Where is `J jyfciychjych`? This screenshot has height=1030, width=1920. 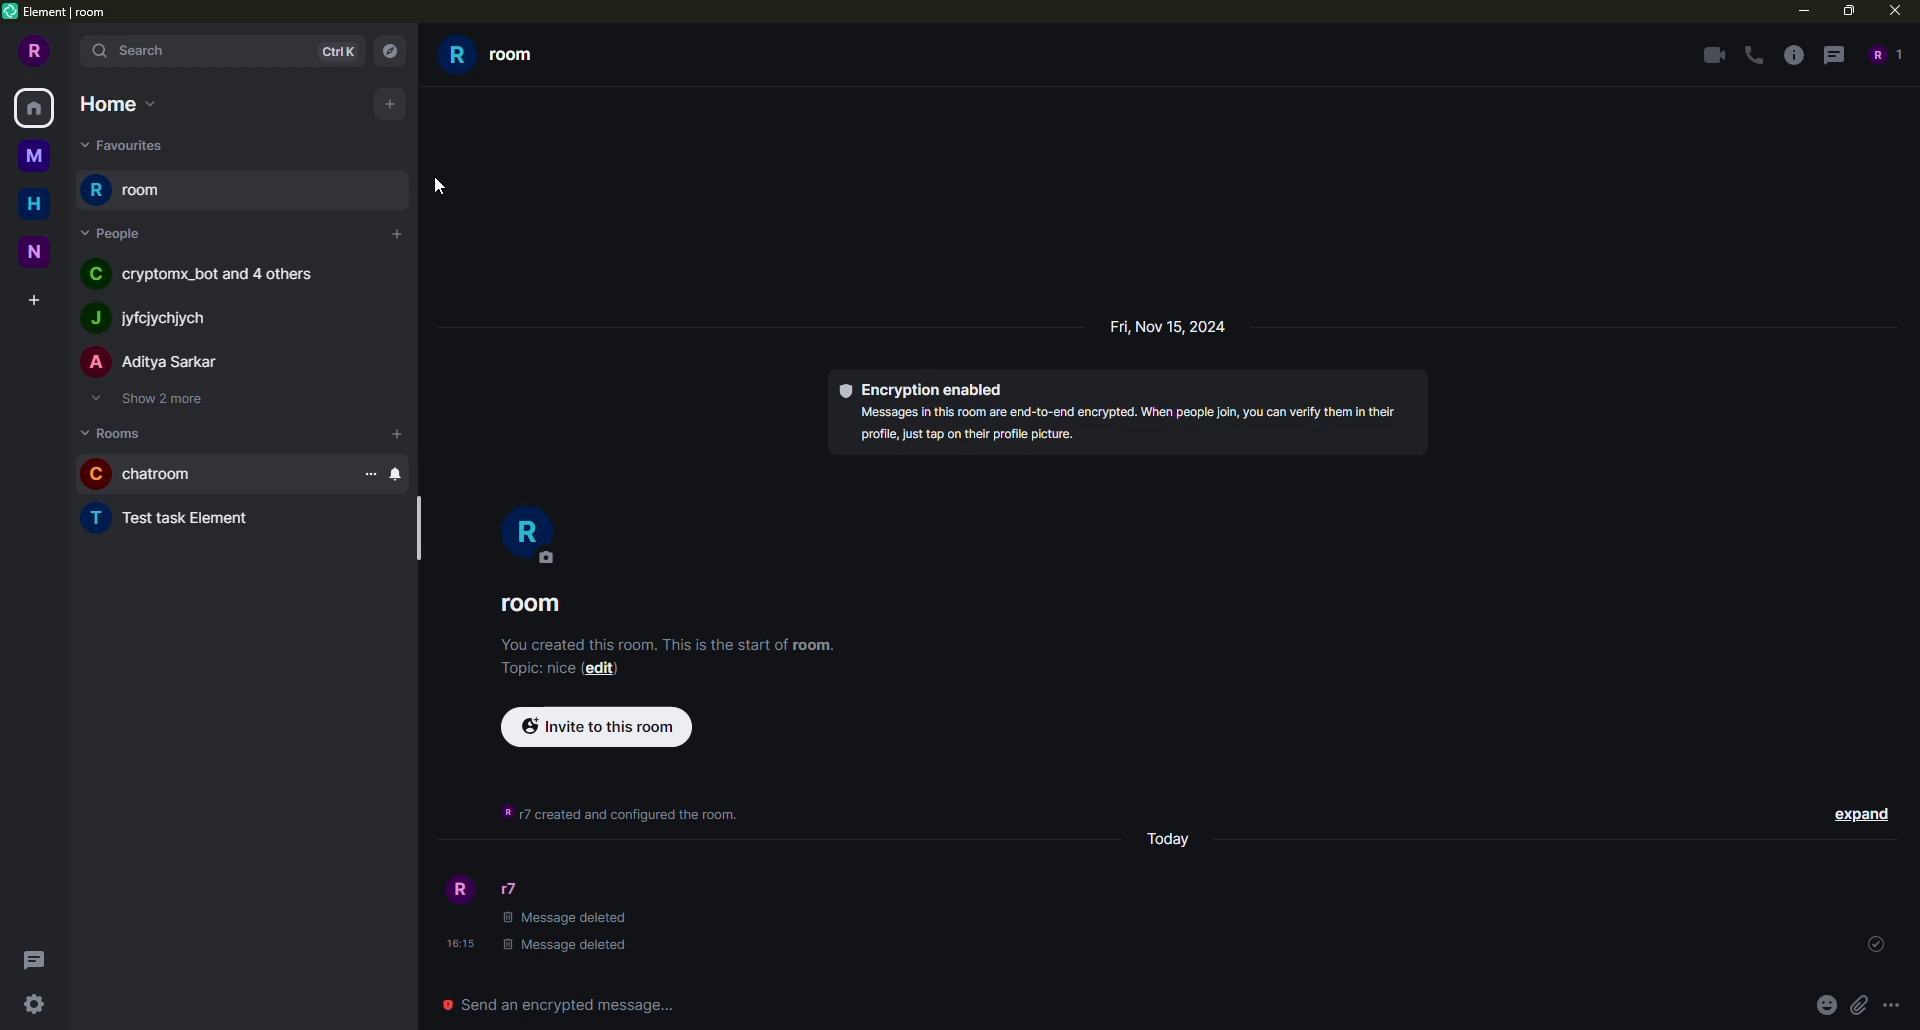 J jyfciychjych is located at coordinates (147, 317).